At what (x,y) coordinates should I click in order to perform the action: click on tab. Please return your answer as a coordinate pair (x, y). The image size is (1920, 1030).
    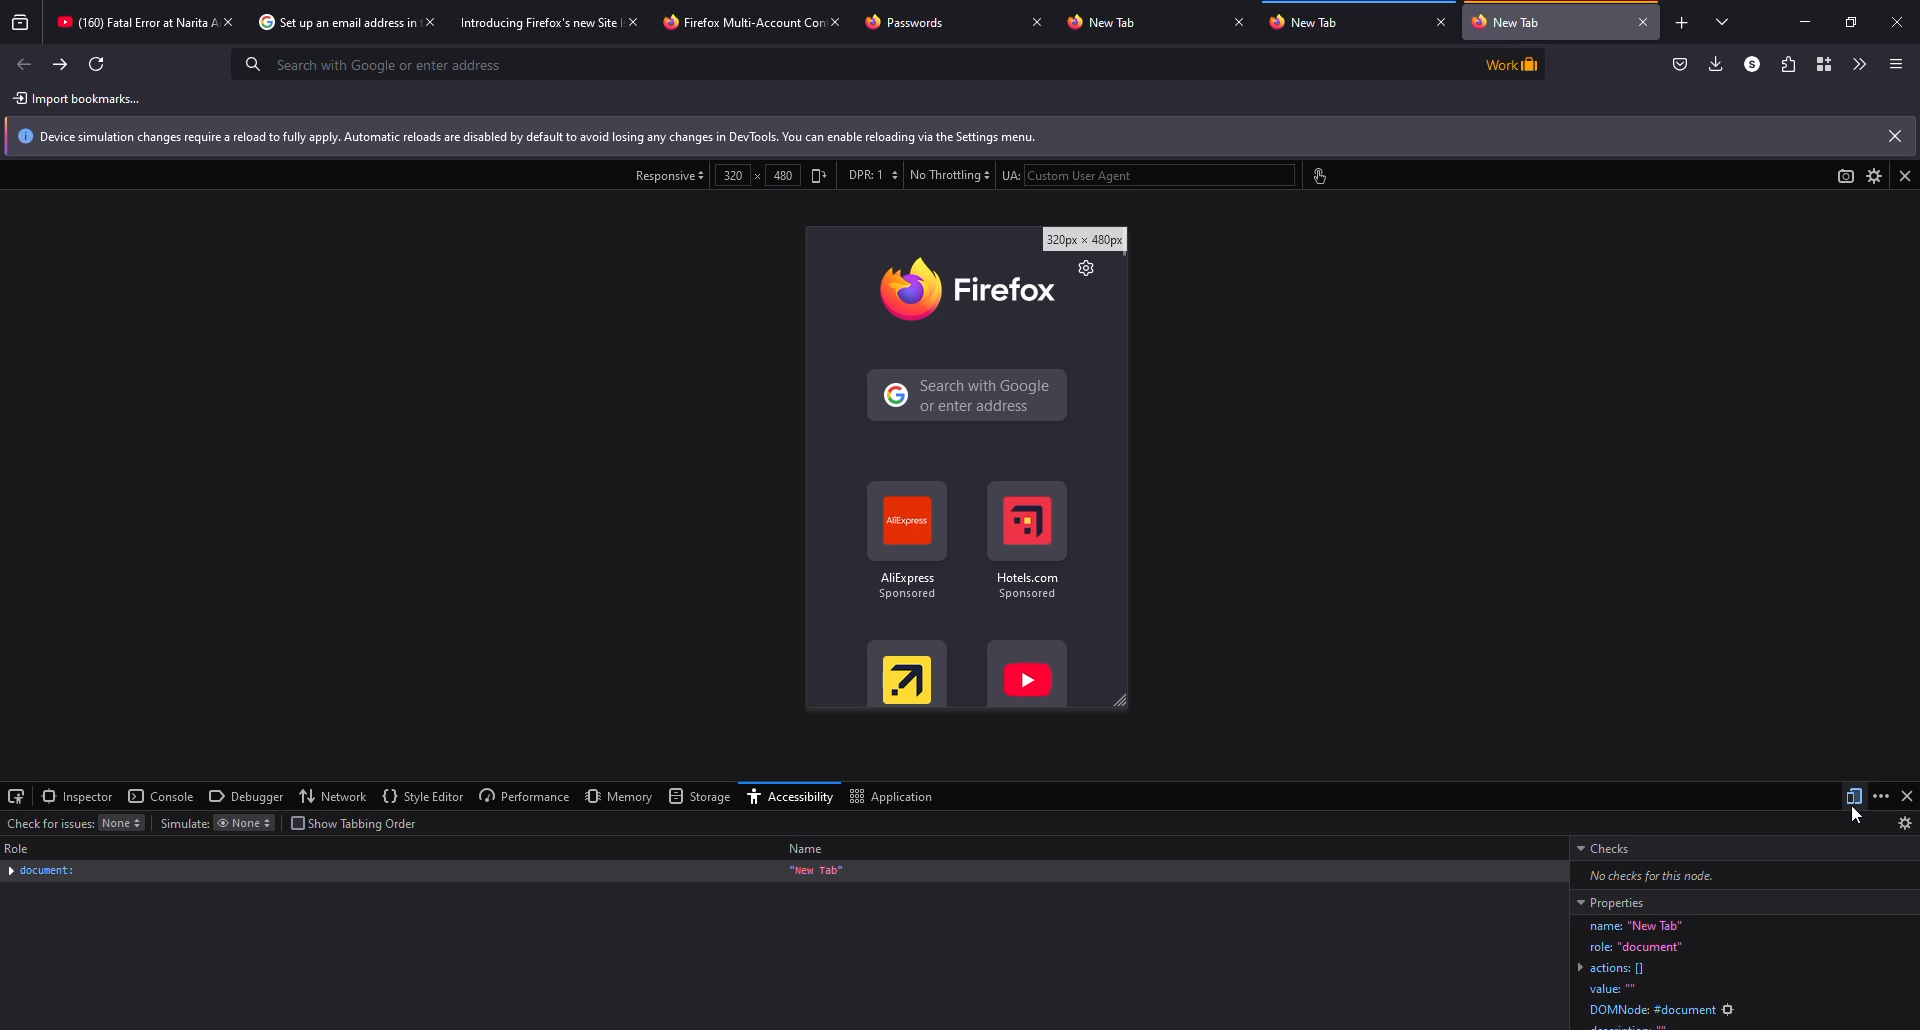
    Looking at the image, I should click on (130, 22).